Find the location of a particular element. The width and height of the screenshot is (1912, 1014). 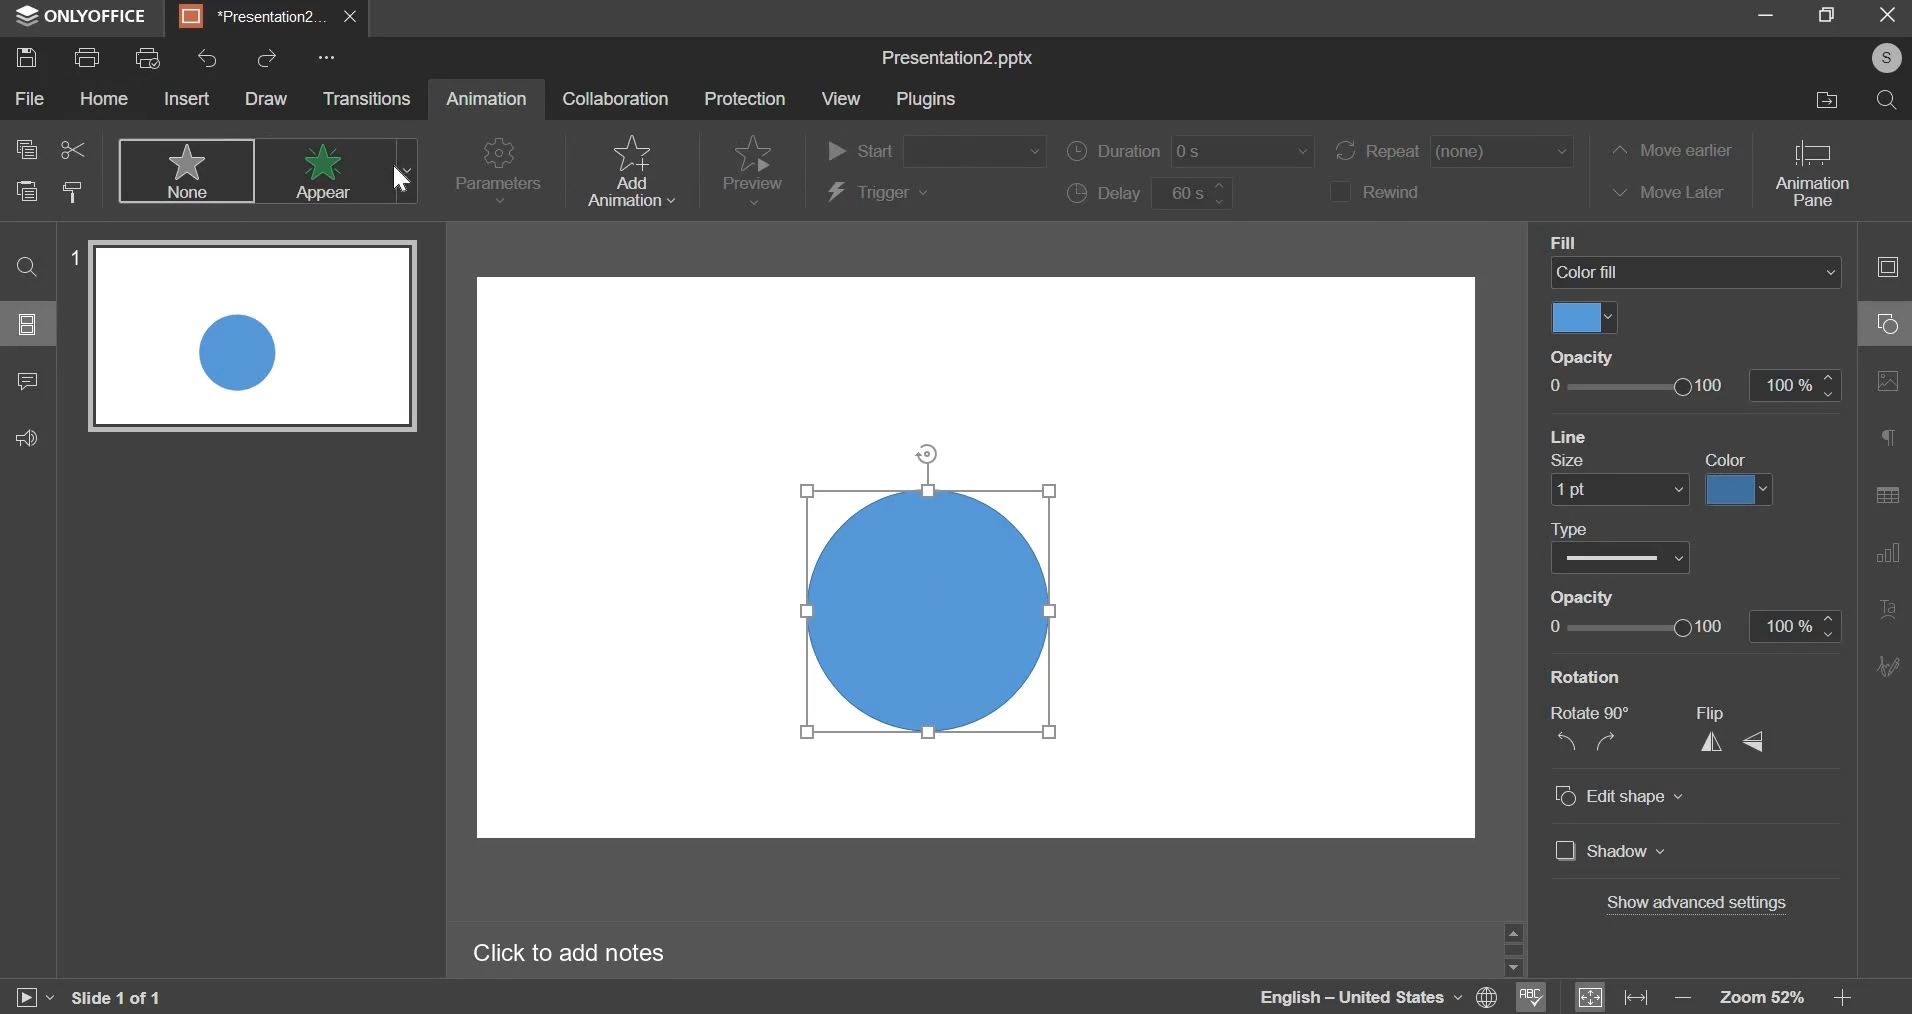

fill color is located at coordinates (1585, 318).